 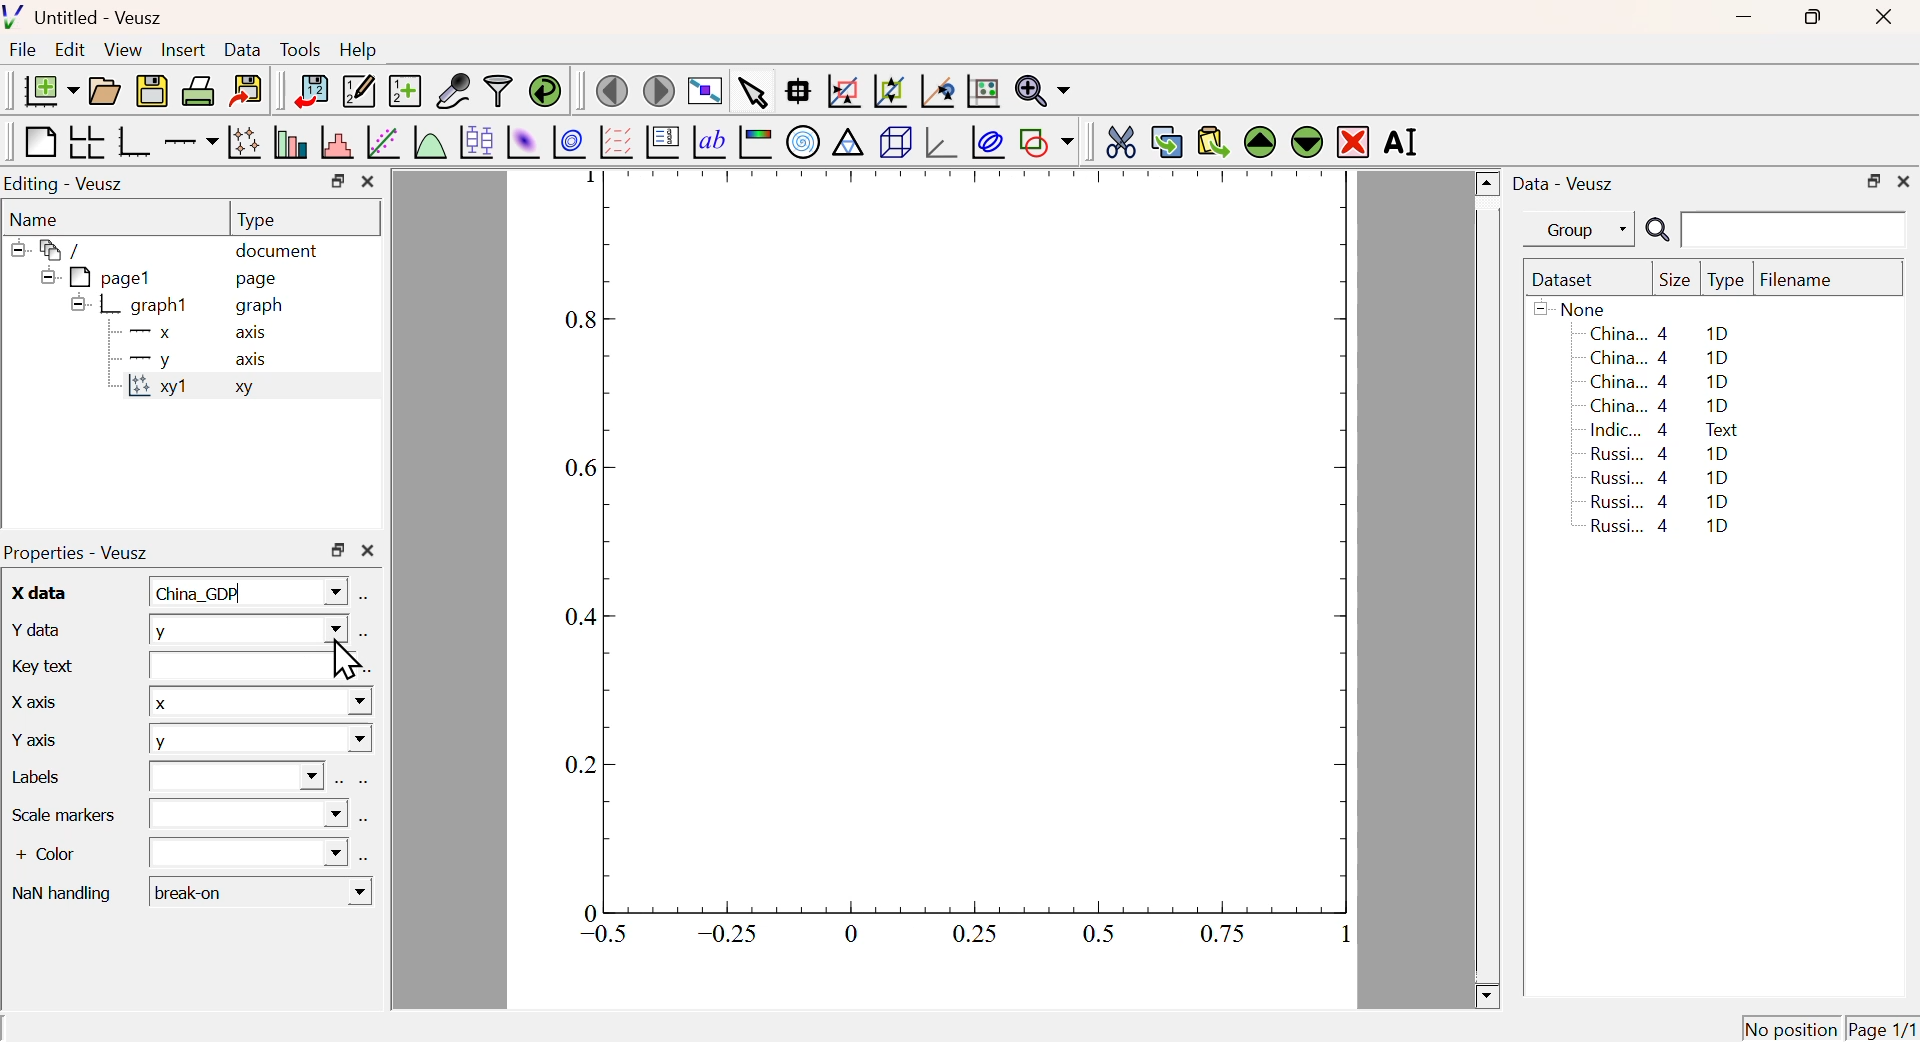 I want to click on Move Down, so click(x=1306, y=141).